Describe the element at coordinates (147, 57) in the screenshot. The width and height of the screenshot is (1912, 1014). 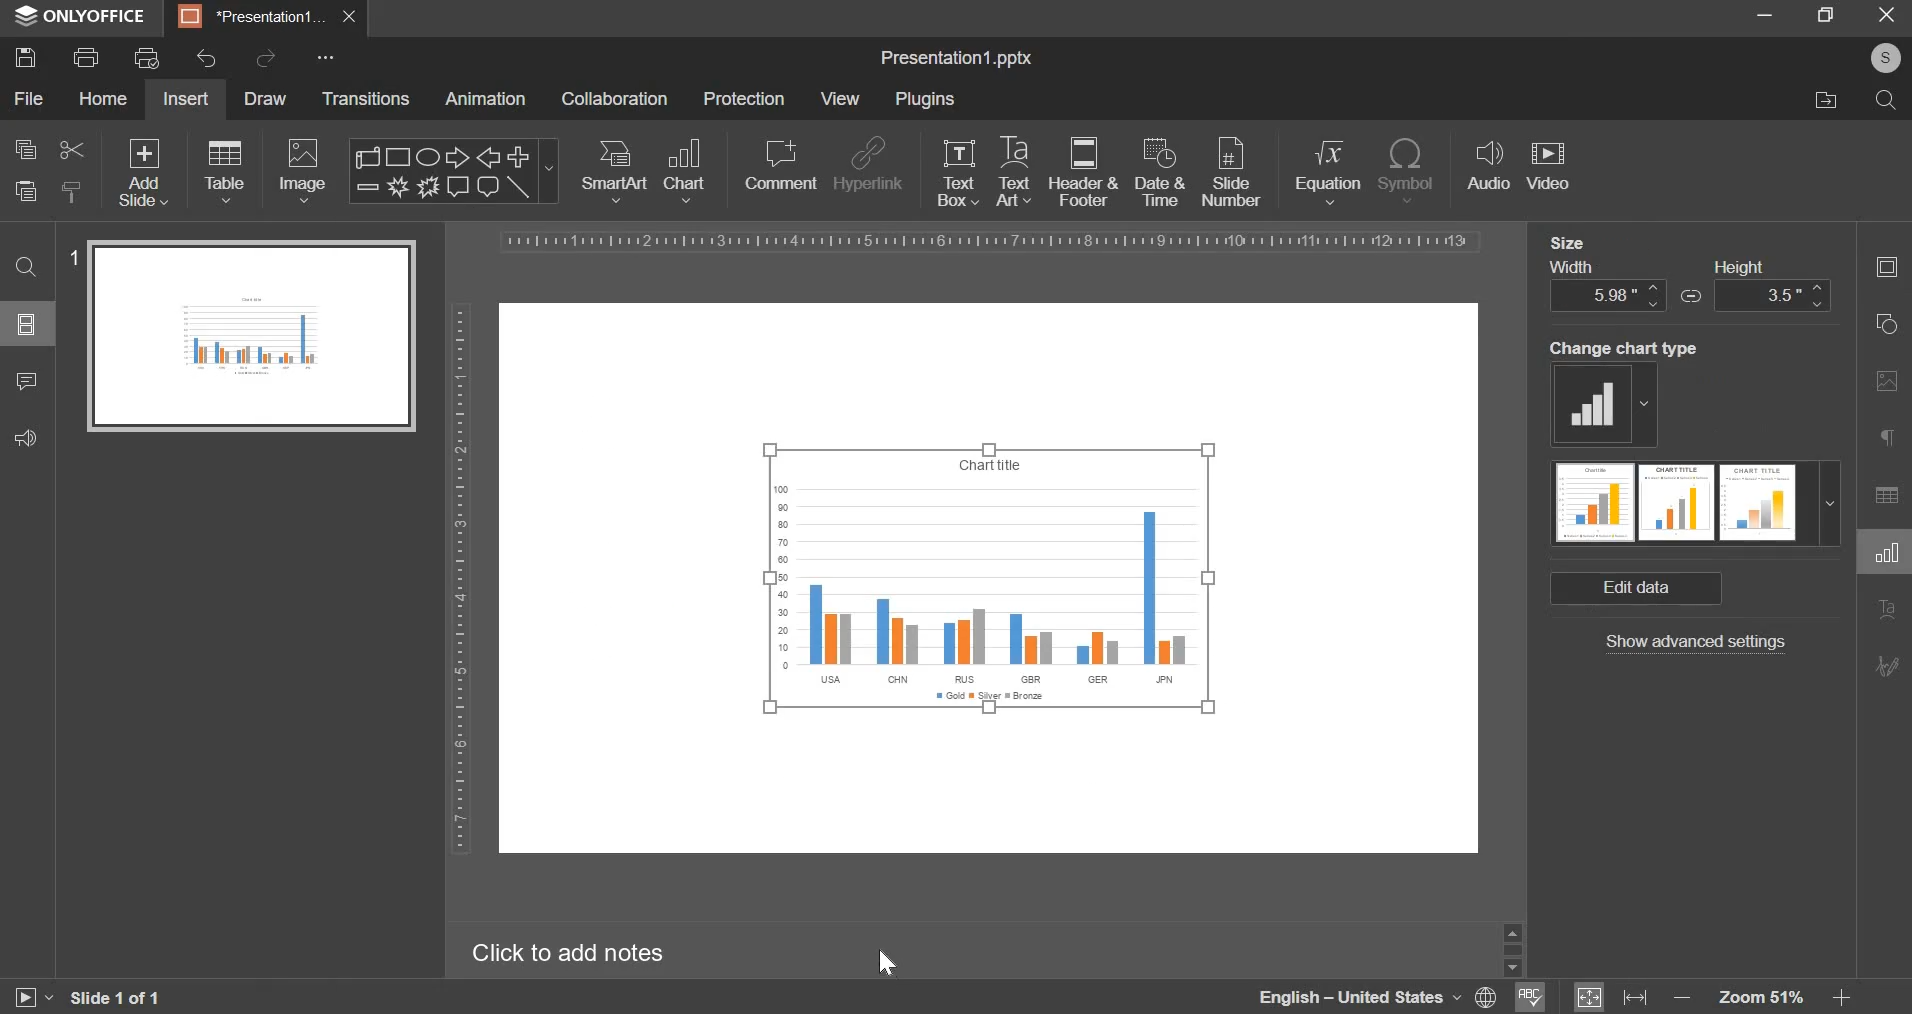
I see `print preview` at that location.